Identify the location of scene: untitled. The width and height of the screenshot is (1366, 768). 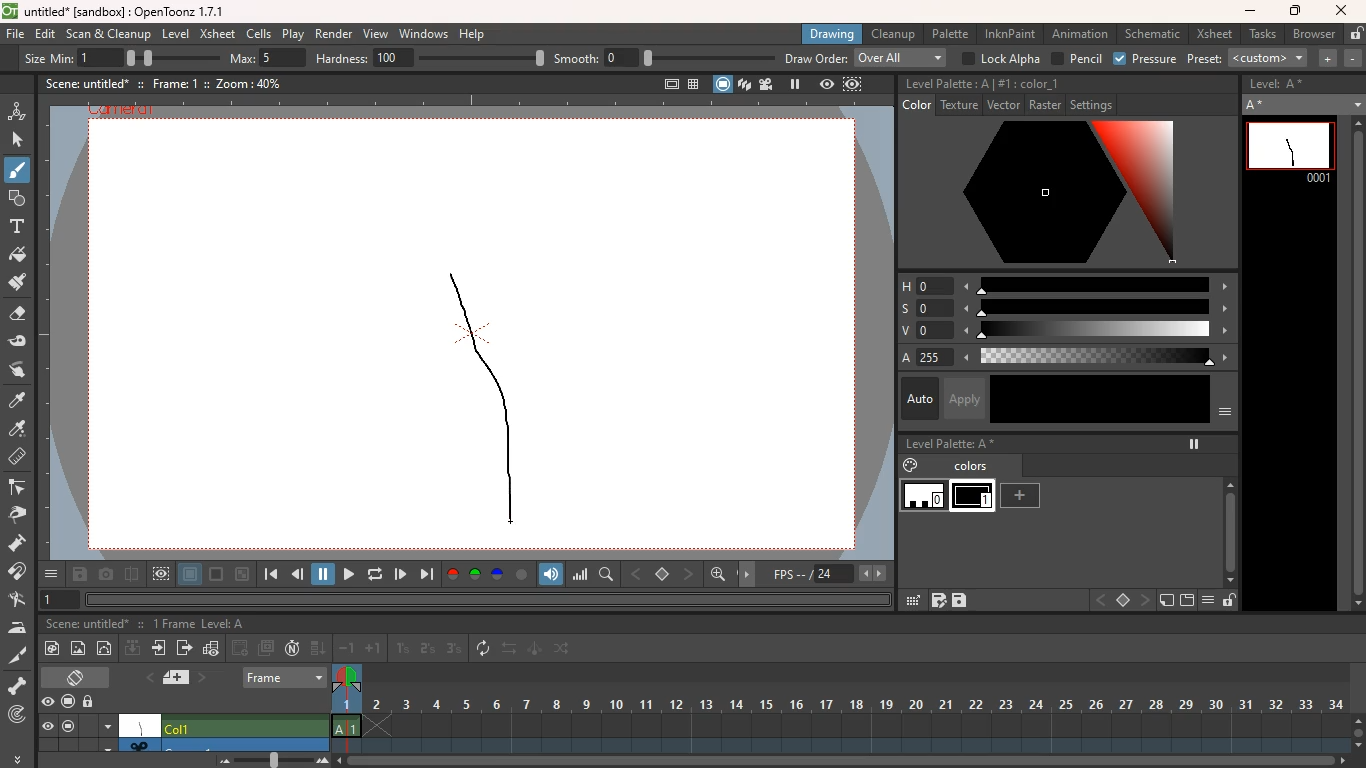
(84, 83).